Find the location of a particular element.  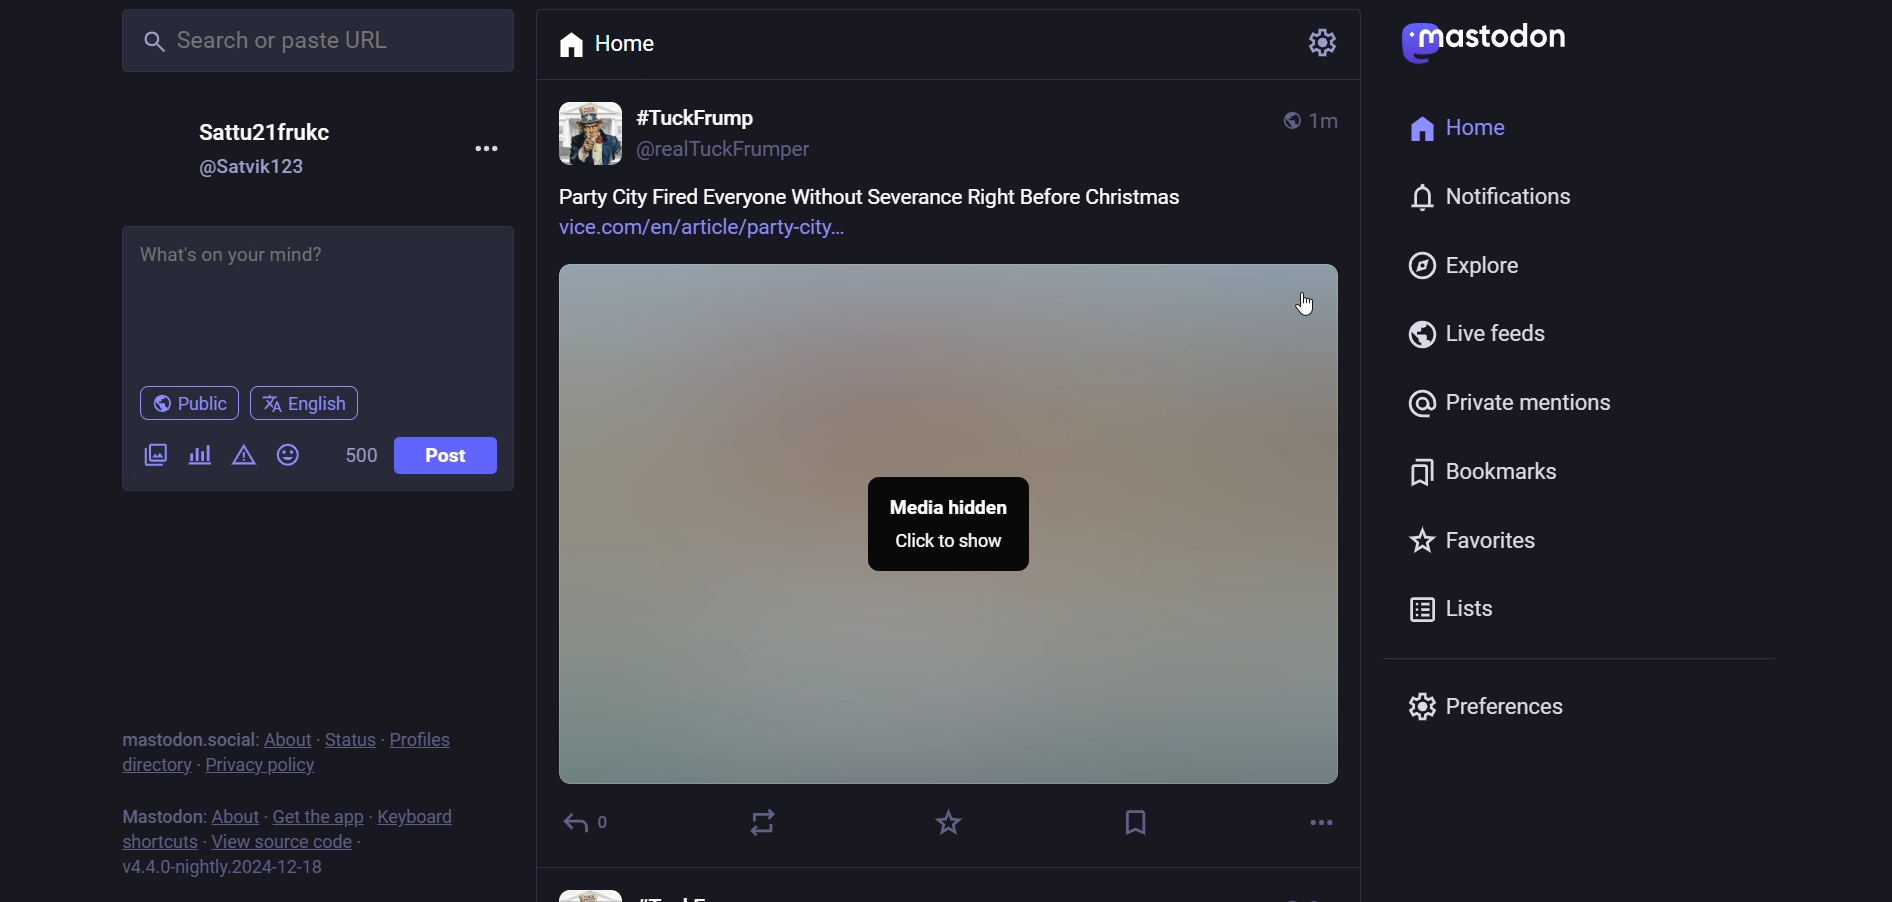

shortucts is located at coordinates (147, 841).